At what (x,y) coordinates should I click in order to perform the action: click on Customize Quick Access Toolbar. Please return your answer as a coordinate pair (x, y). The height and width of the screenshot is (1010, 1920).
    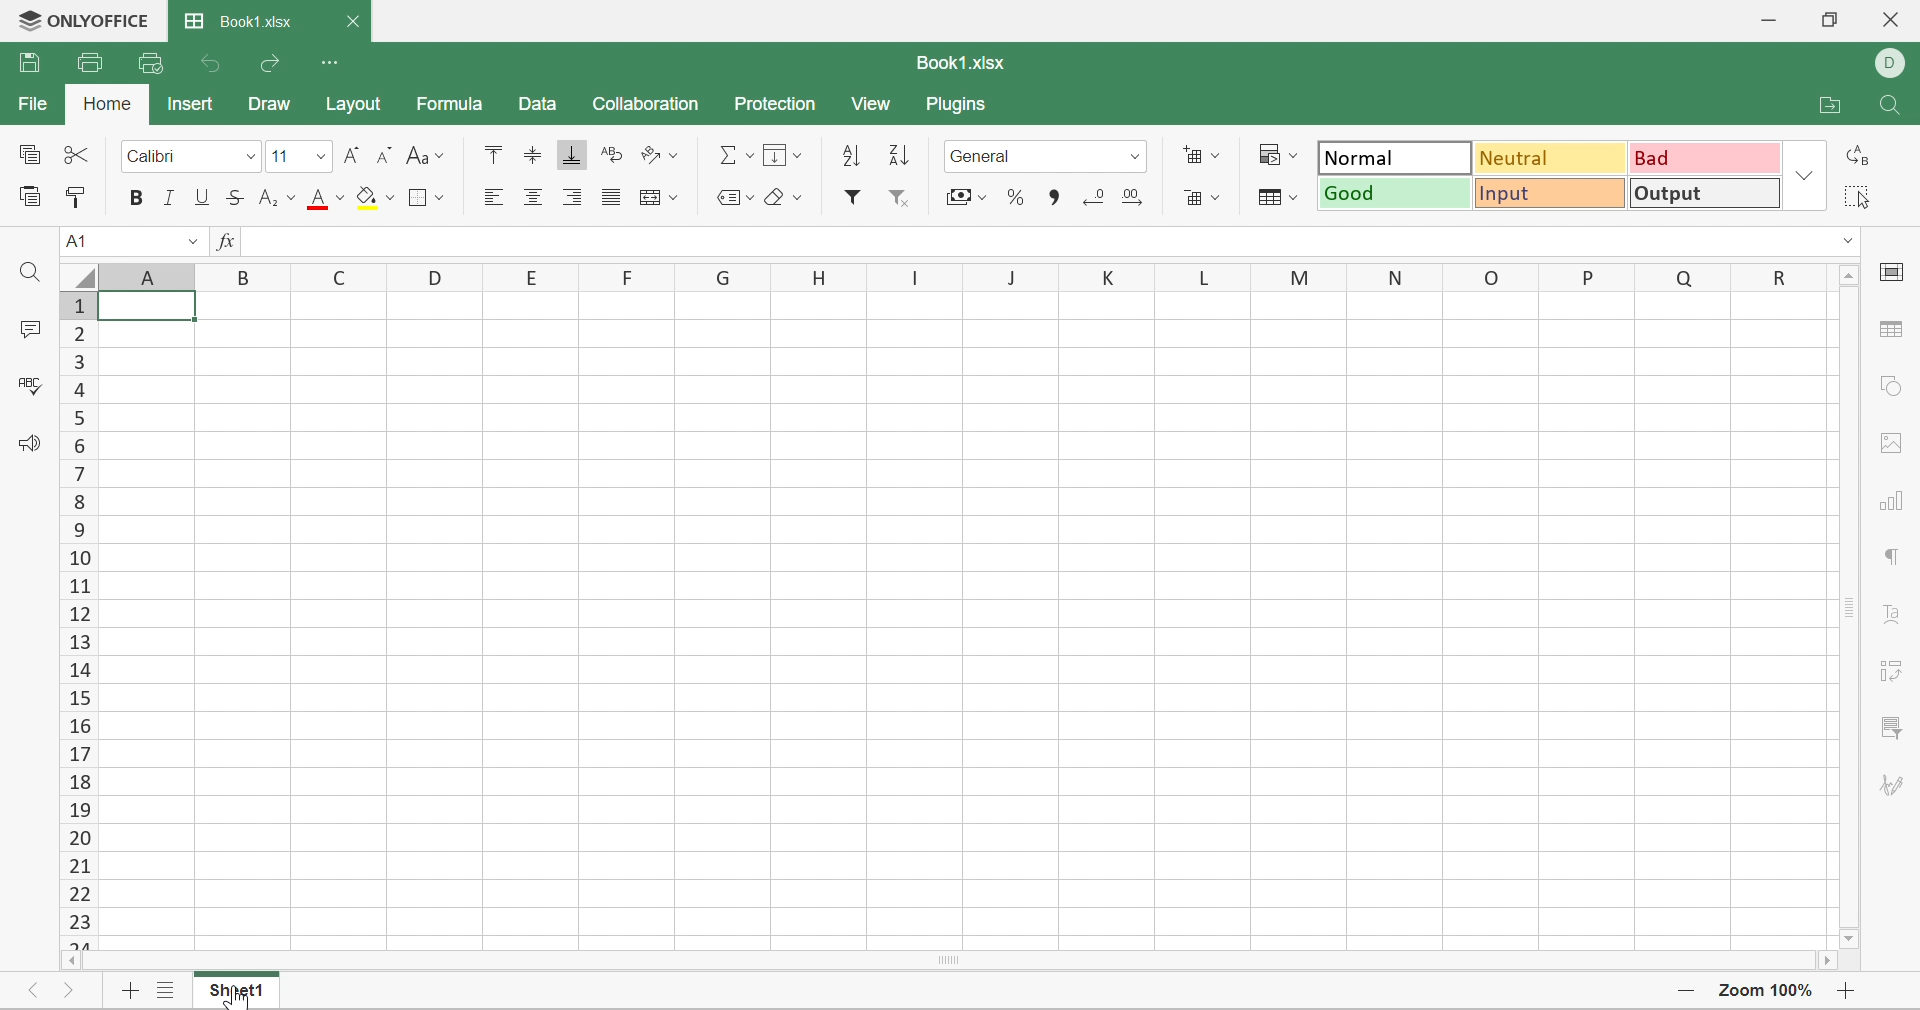
    Looking at the image, I should click on (333, 64).